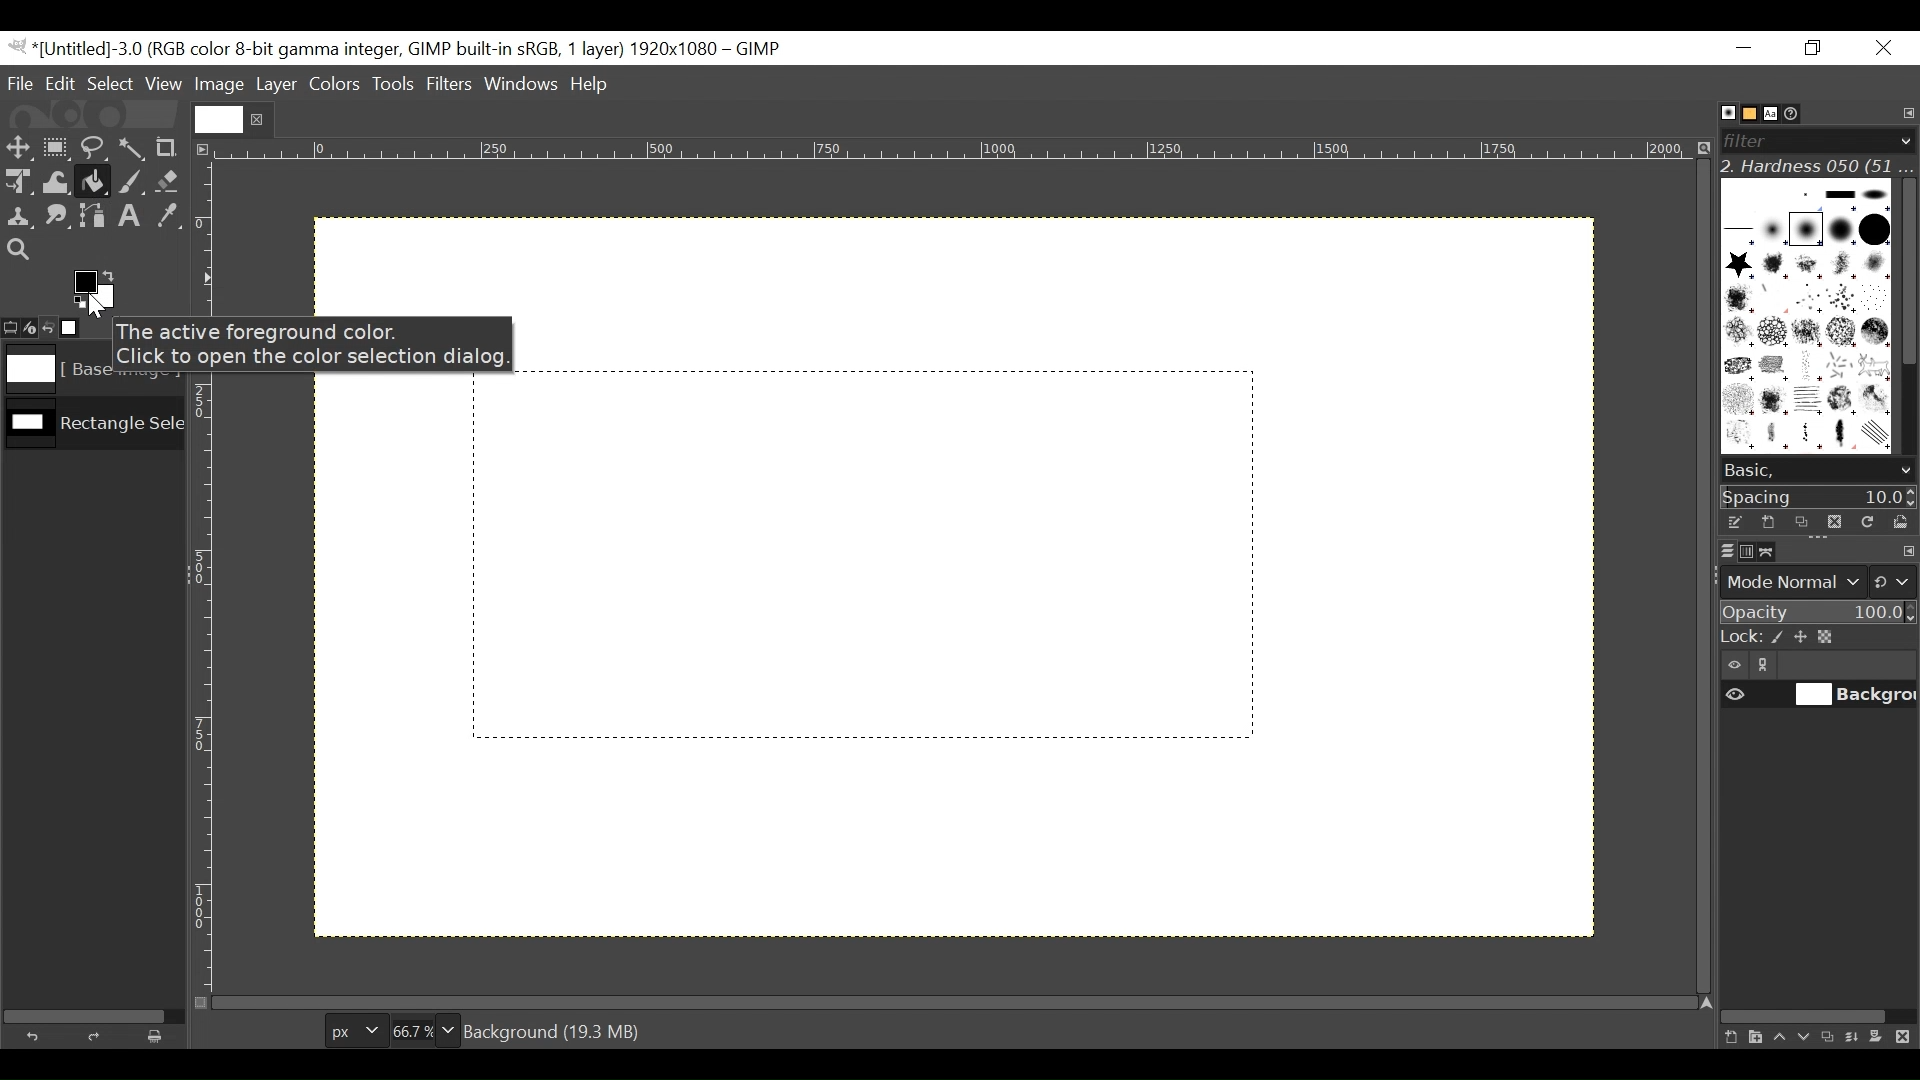  What do you see at coordinates (1744, 114) in the screenshot?
I see `Basic` at bounding box center [1744, 114].